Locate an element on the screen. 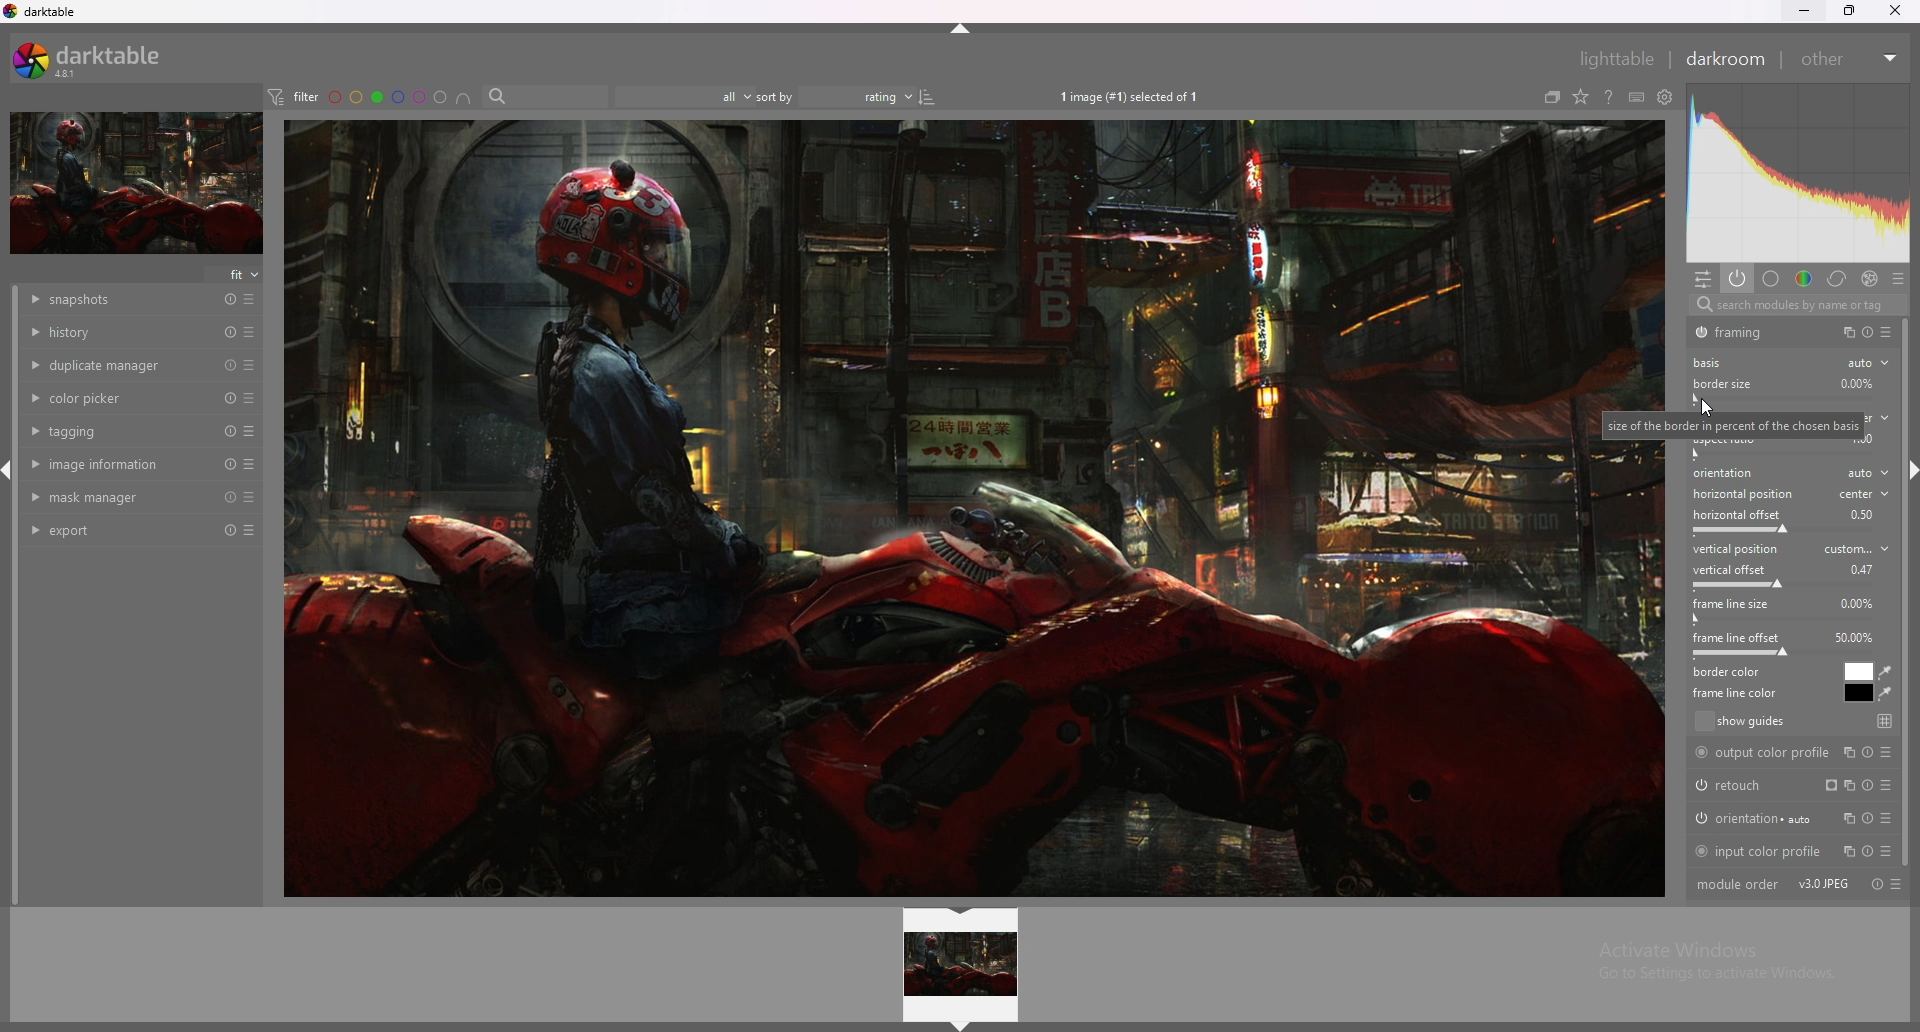 The height and width of the screenshot is (1032, 1920). filter by images rating is located at coordinates (675, 95).